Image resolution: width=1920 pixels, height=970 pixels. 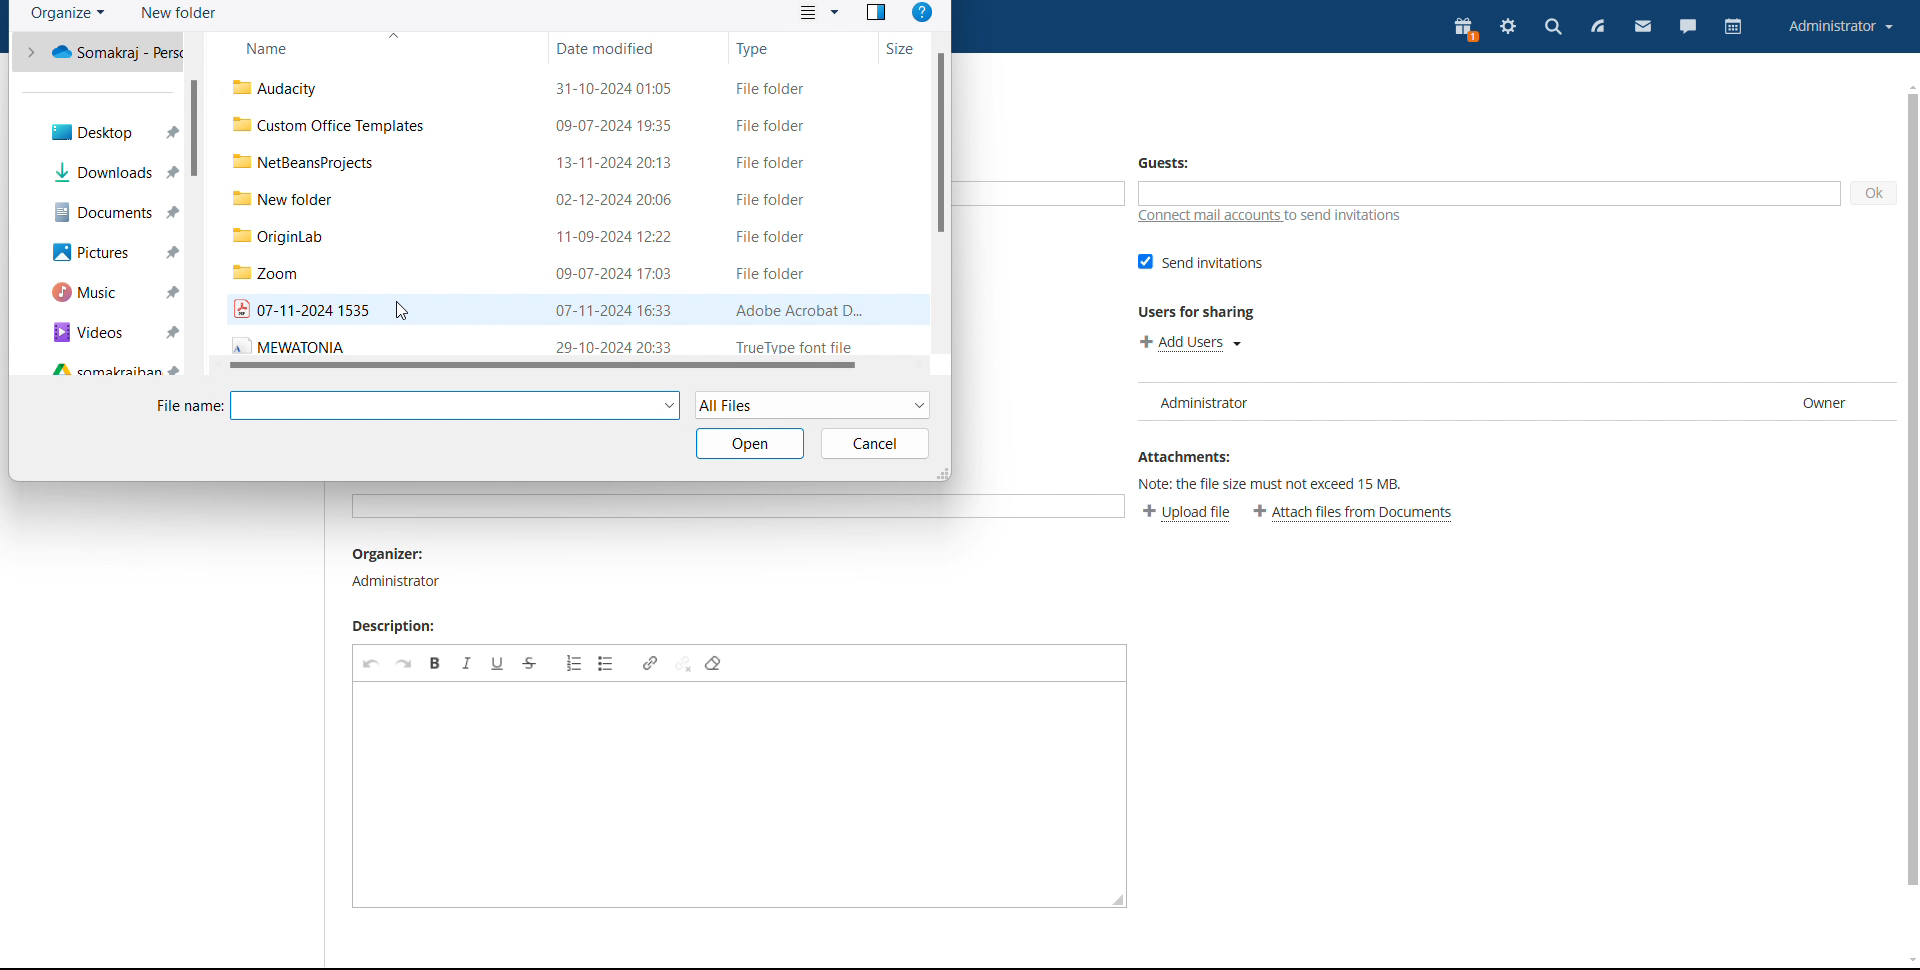 What do you see at coordinates (572, 127) in the screenshot?
I see `` at bounding box center [572, 127].